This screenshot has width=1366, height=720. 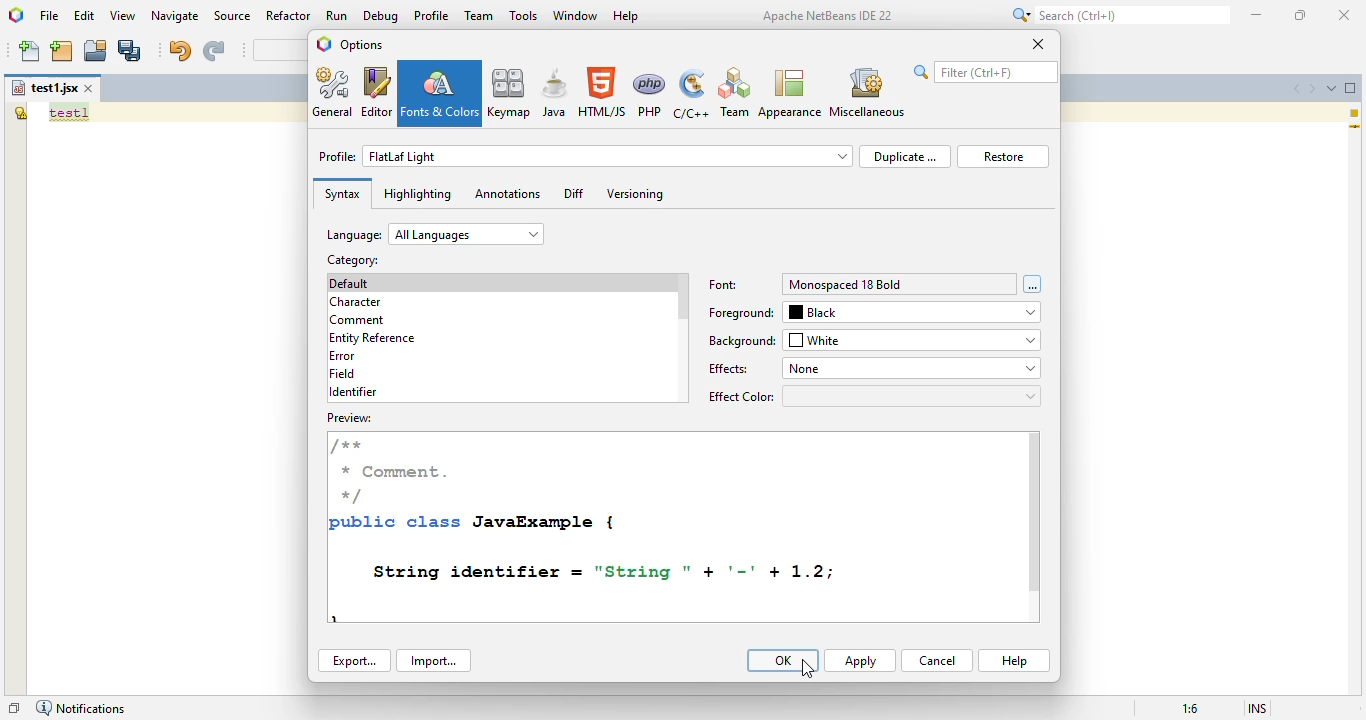 What do you see at coordinates (1003, 156) in the screenshot?
I see `restore` at bounding box center [1003, 156].